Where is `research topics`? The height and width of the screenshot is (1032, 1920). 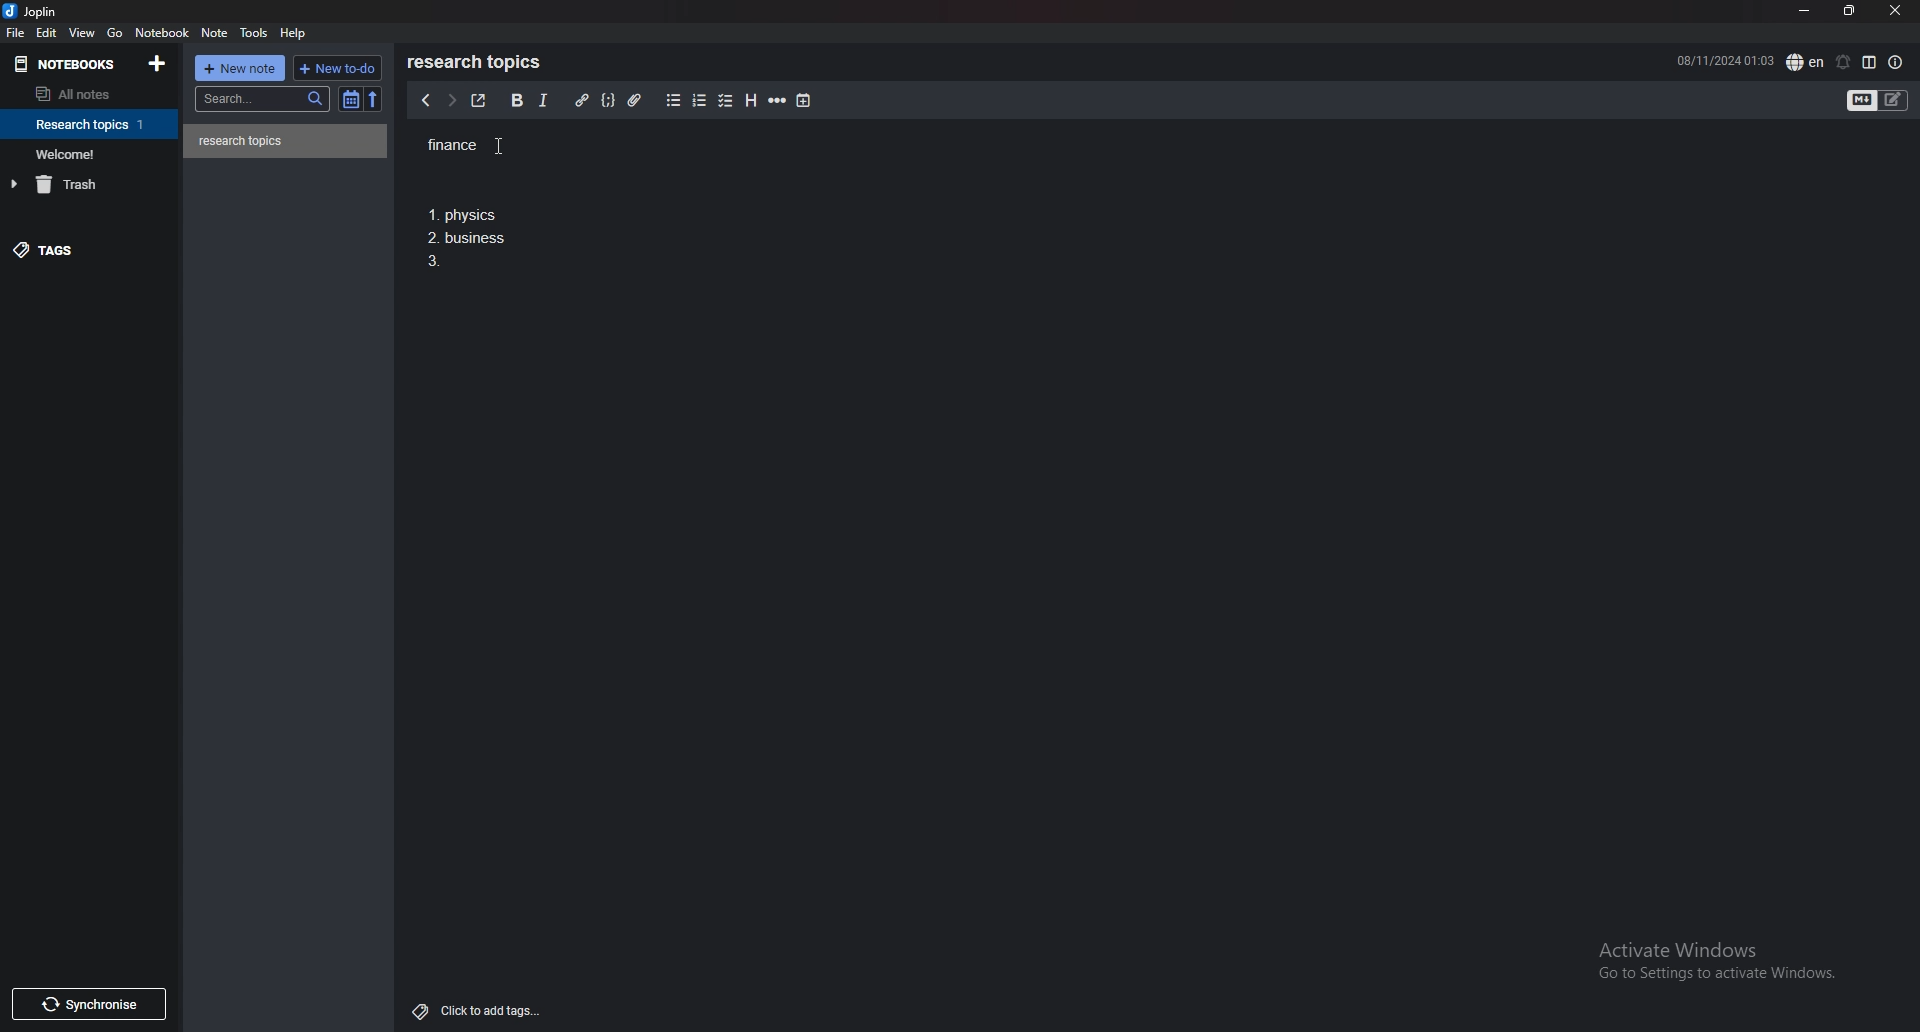
research topics is located at coordinates (478, 62).